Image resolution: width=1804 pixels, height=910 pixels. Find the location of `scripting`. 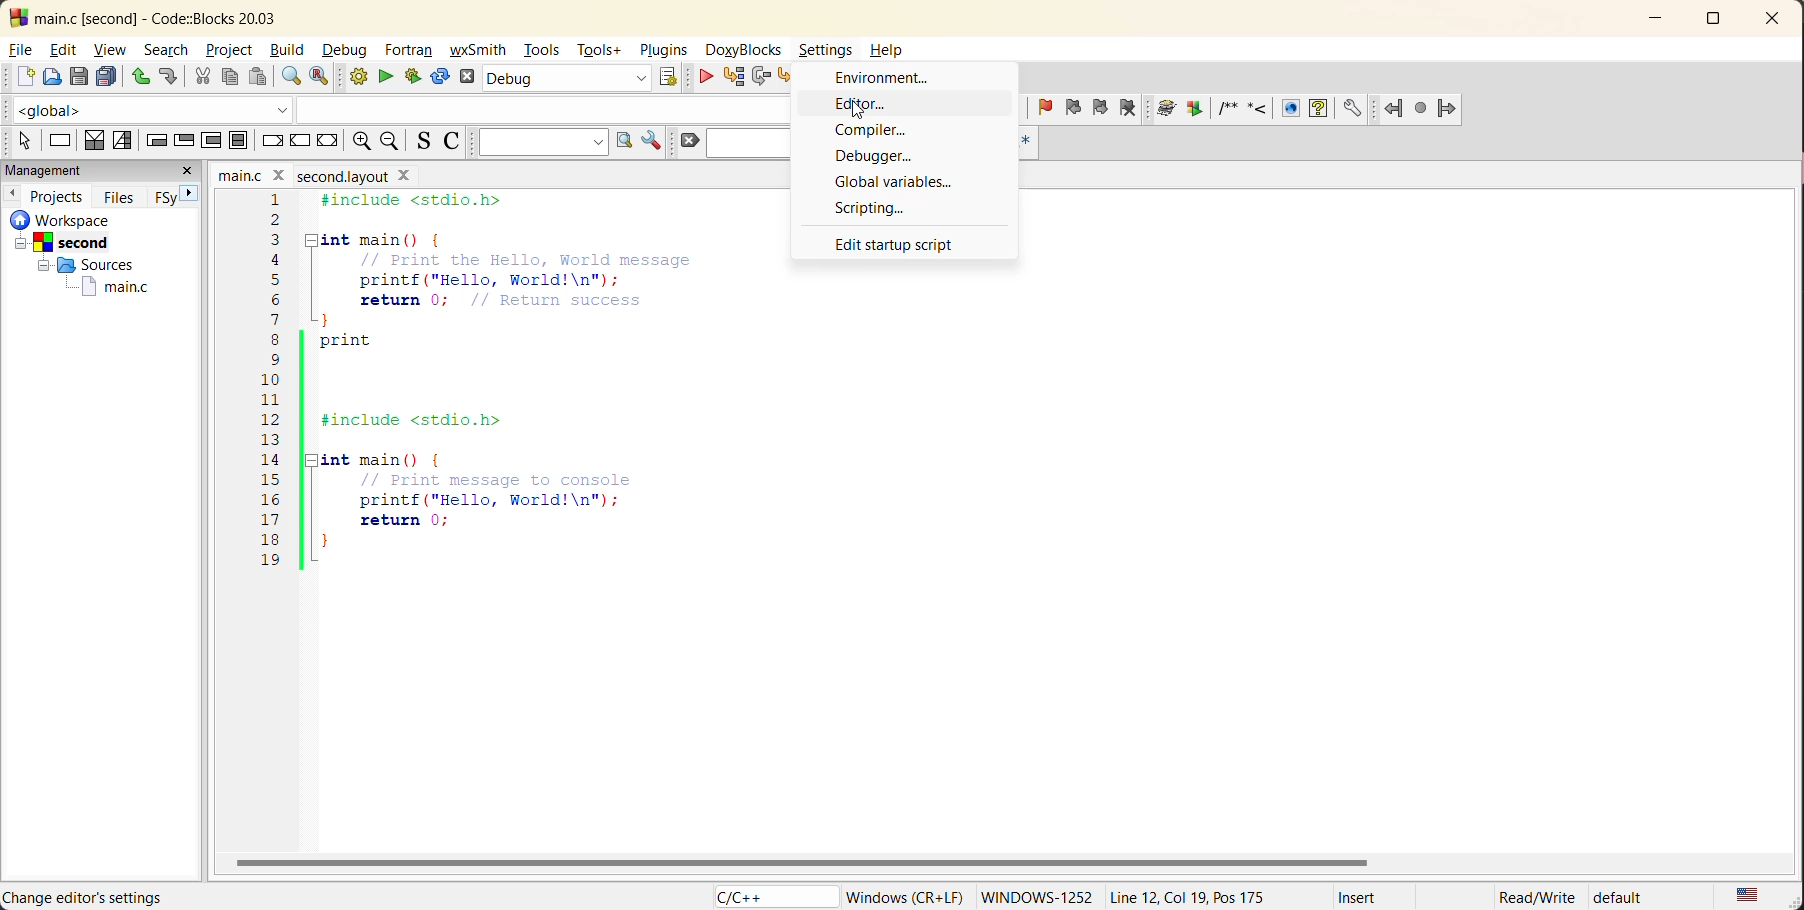

scripting is located at coordinates (879, 210).